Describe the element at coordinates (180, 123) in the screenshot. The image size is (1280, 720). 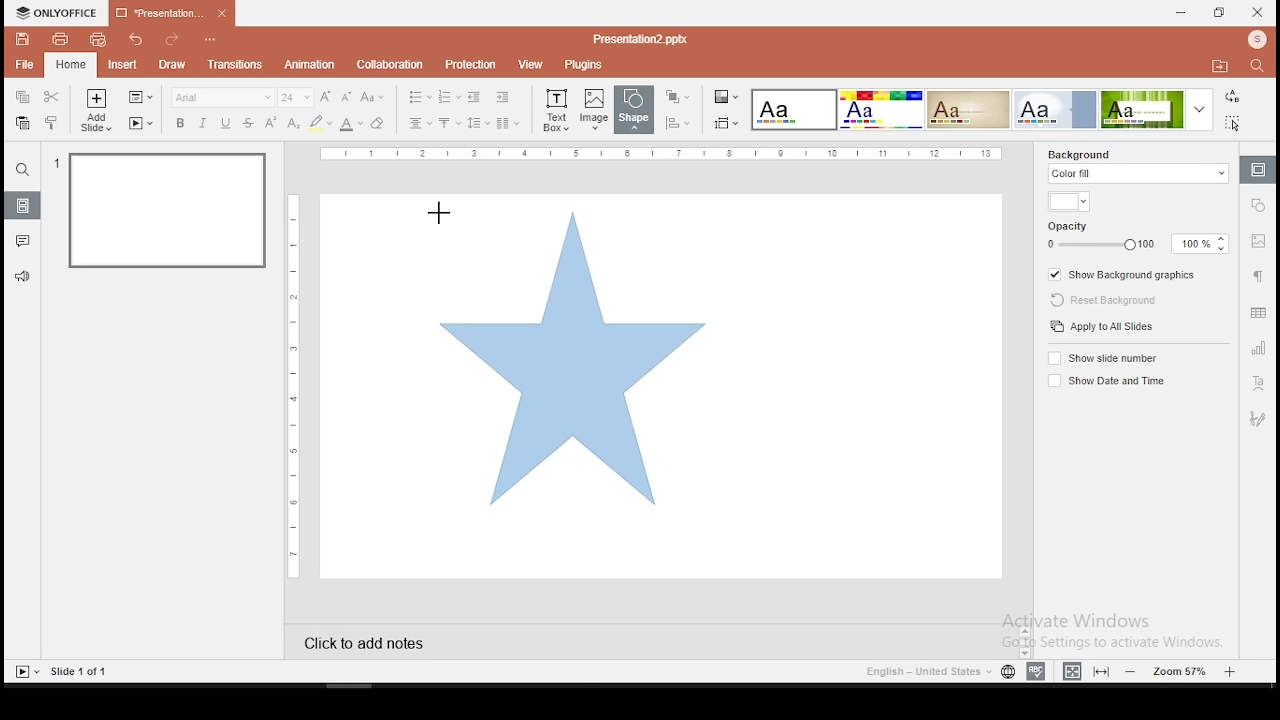
I see `bold` at that location.